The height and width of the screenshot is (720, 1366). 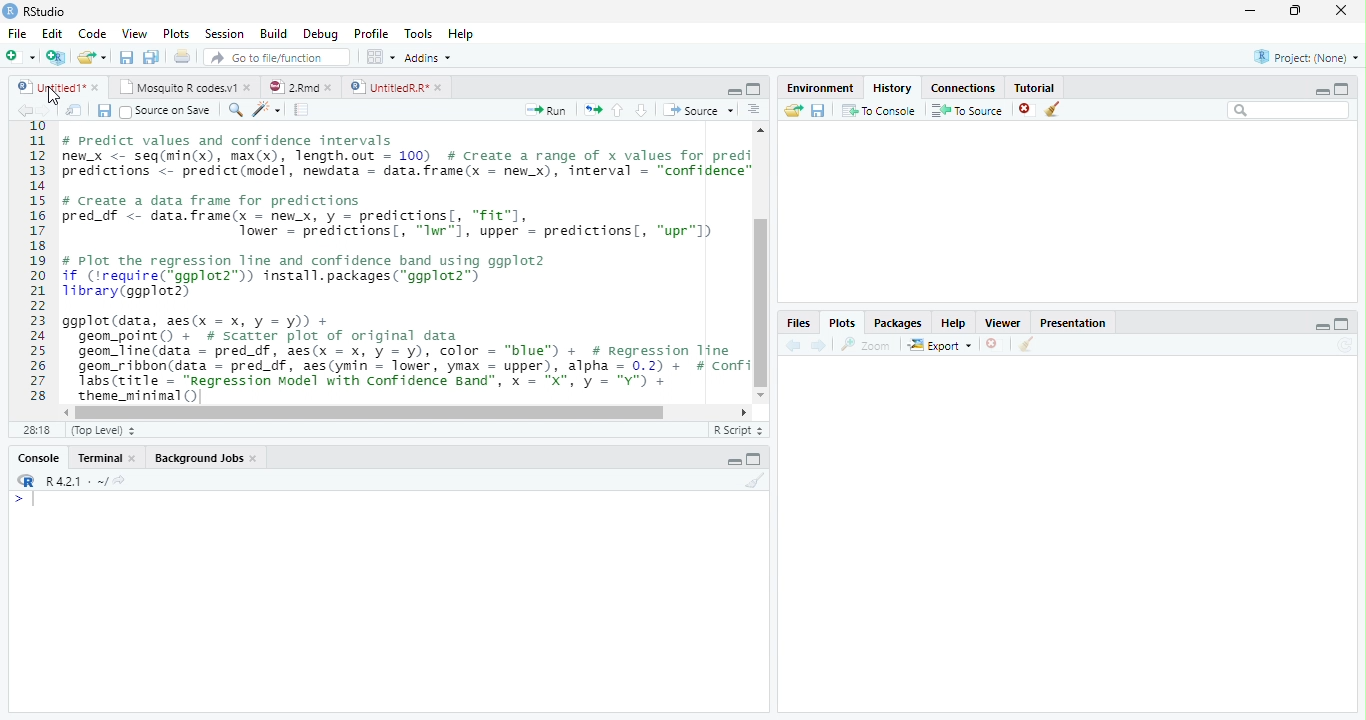 I want to click on Minimize, so click(x=1252, y=10).